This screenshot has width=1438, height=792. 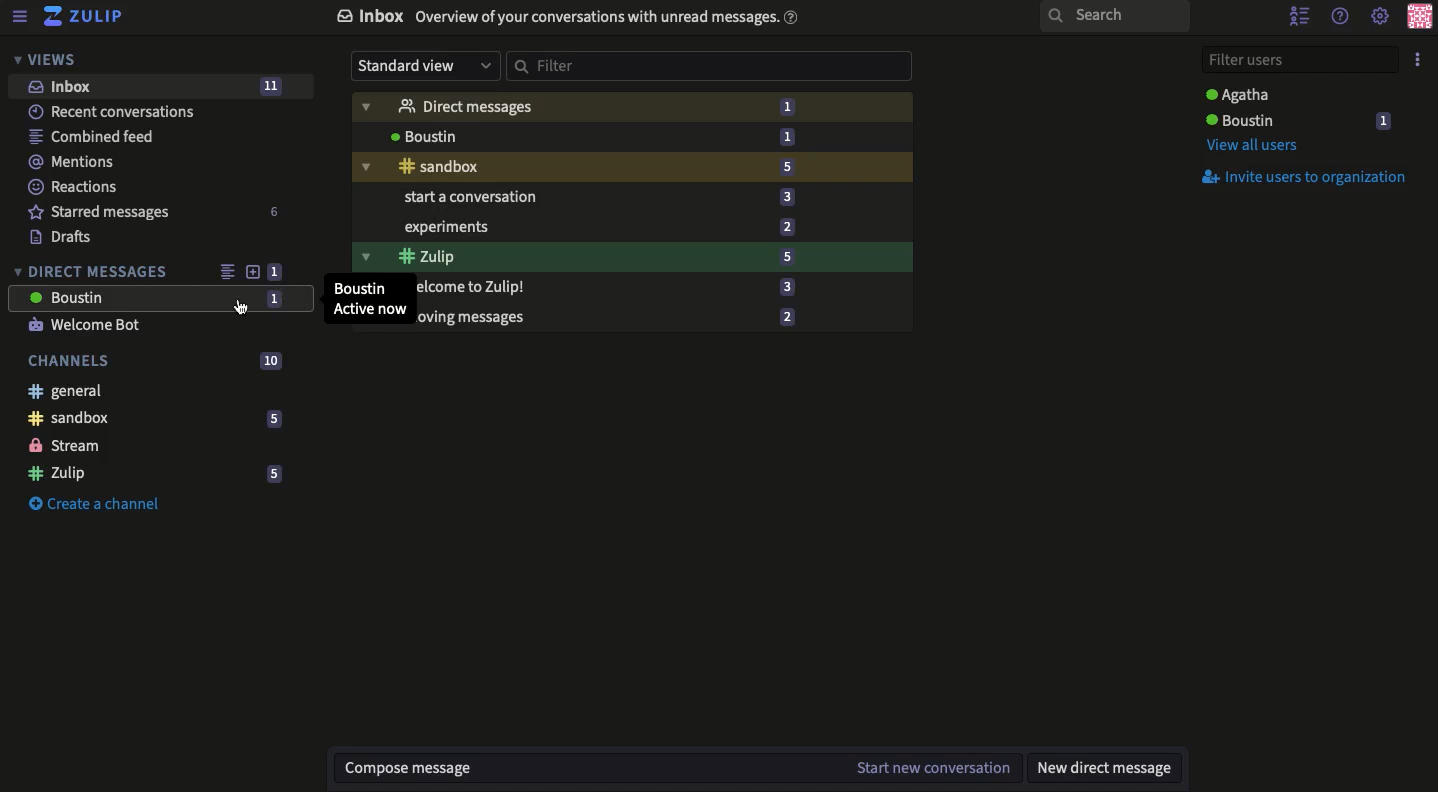 What do you see at coordinates (159, 360) in the screenshot?
I see `Channels` at bounding box center [159, 360].